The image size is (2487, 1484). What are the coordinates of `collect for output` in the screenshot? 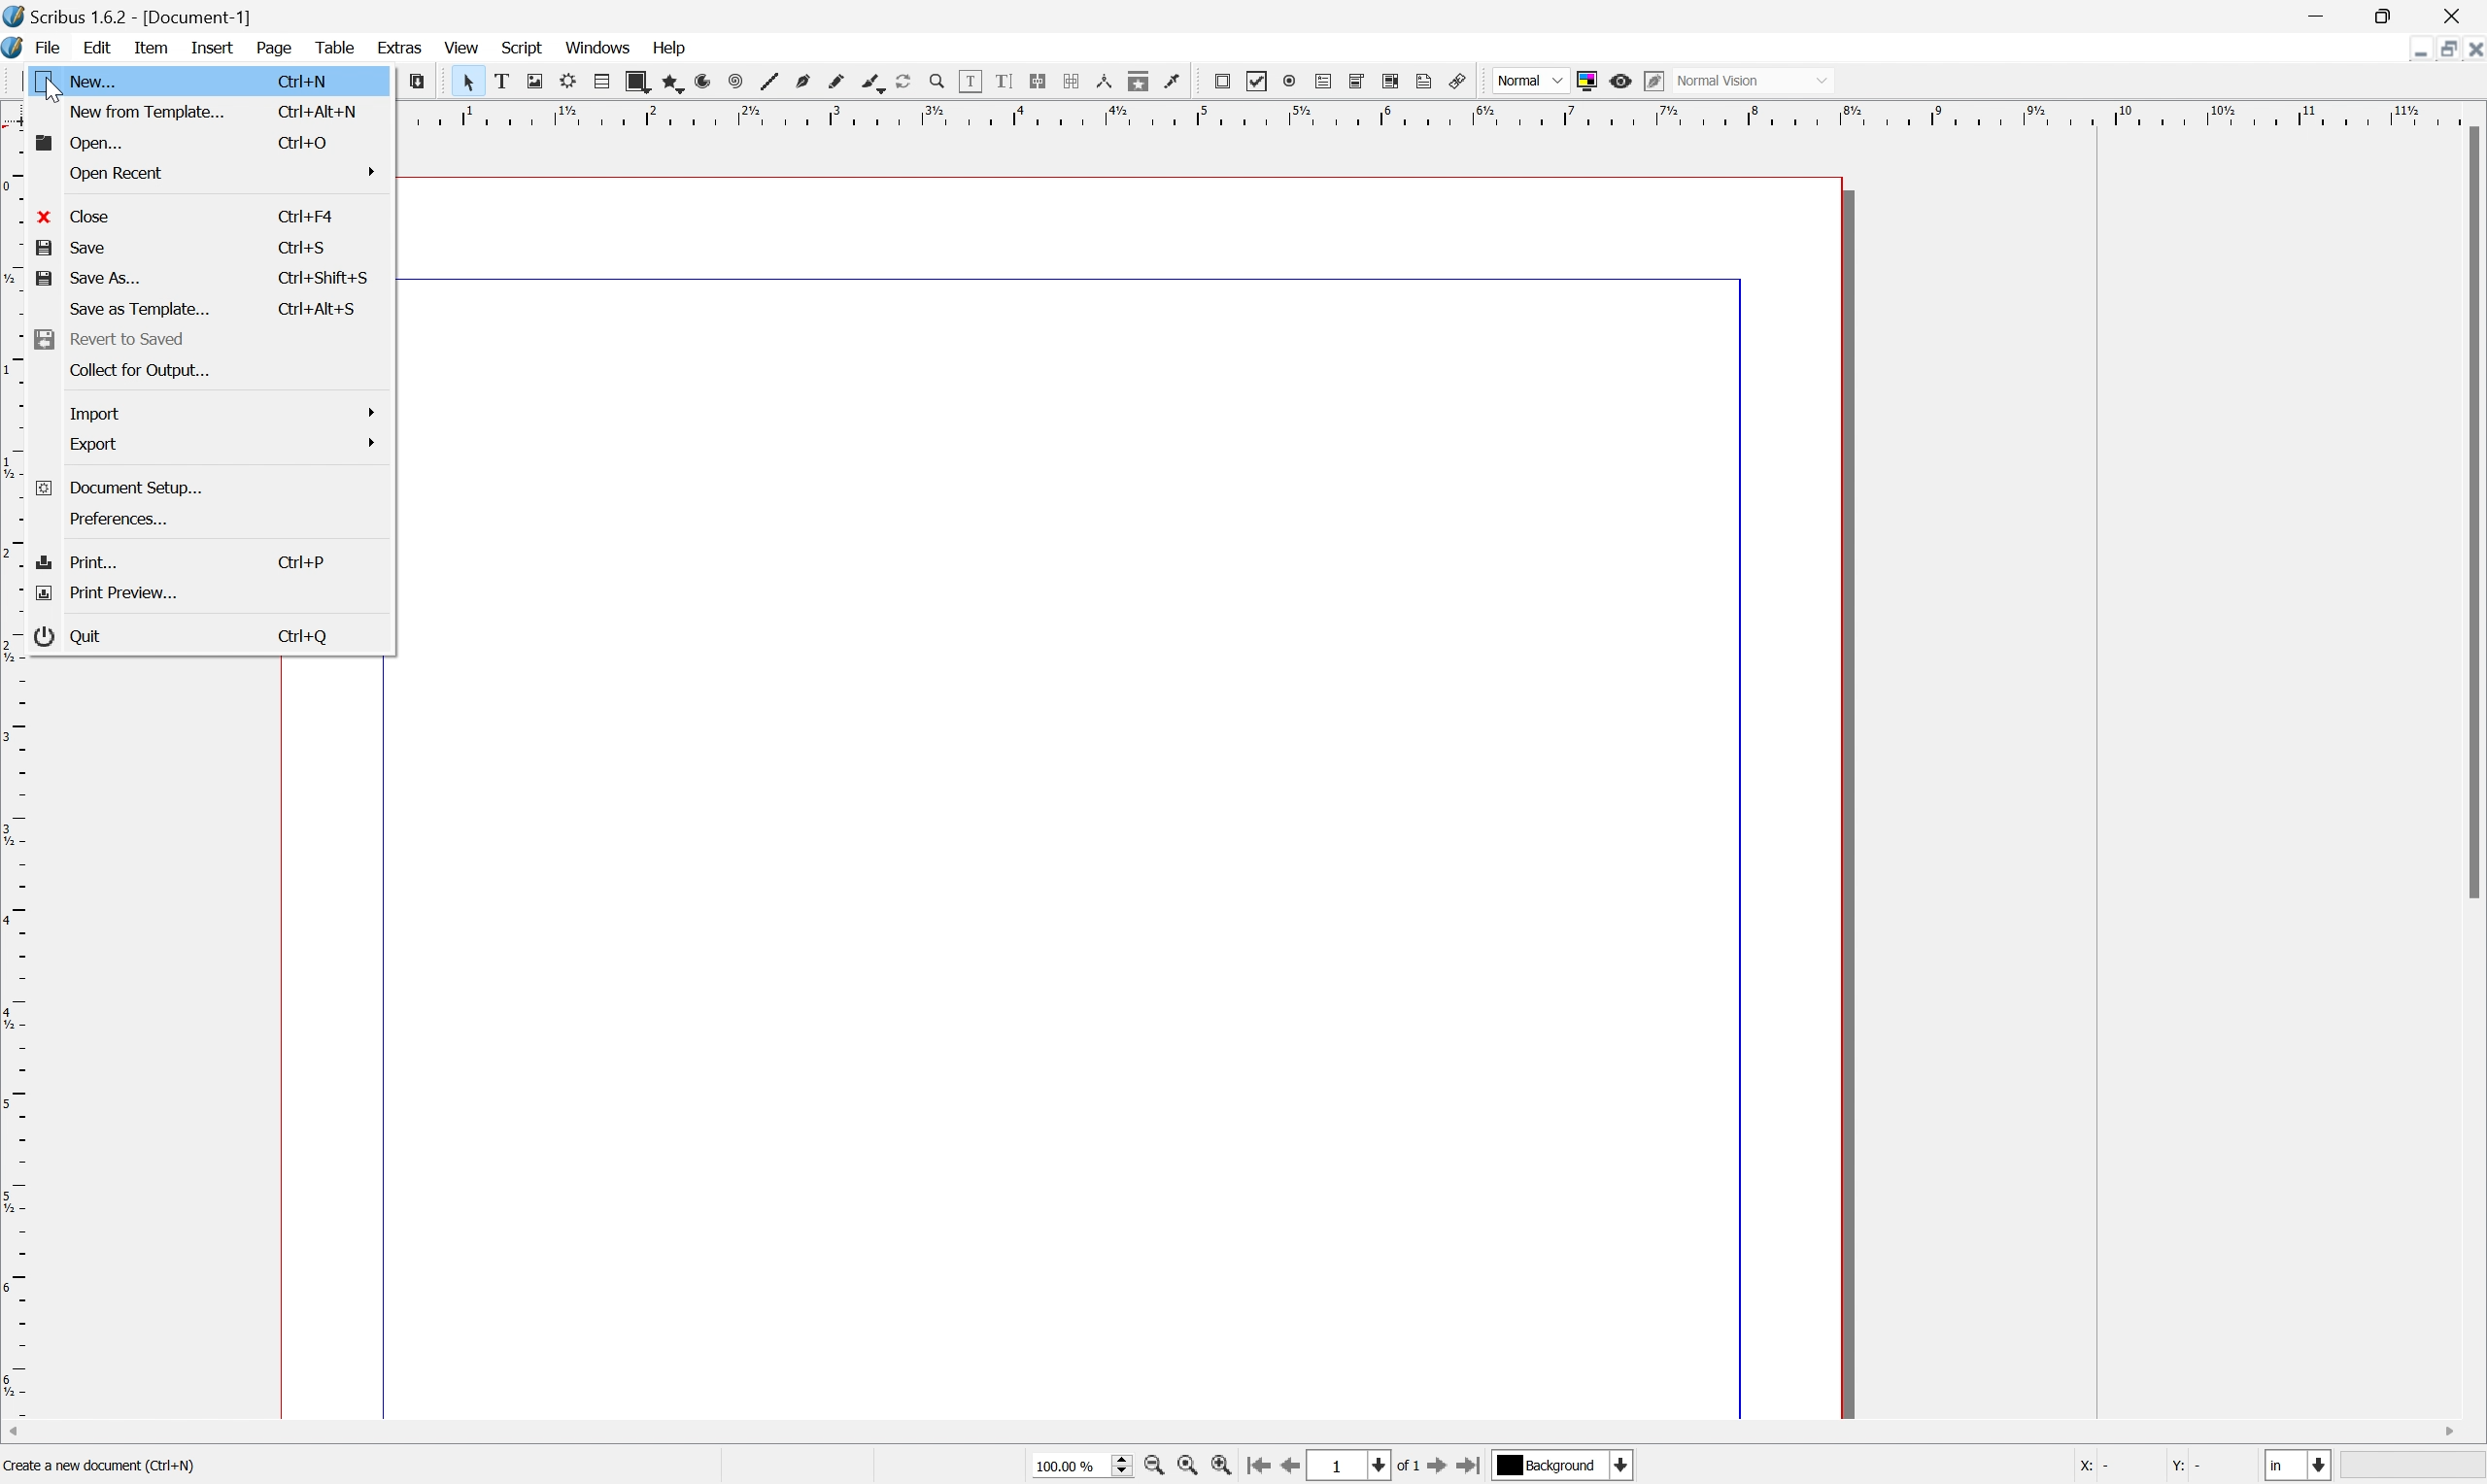 It's located at (138, 371).